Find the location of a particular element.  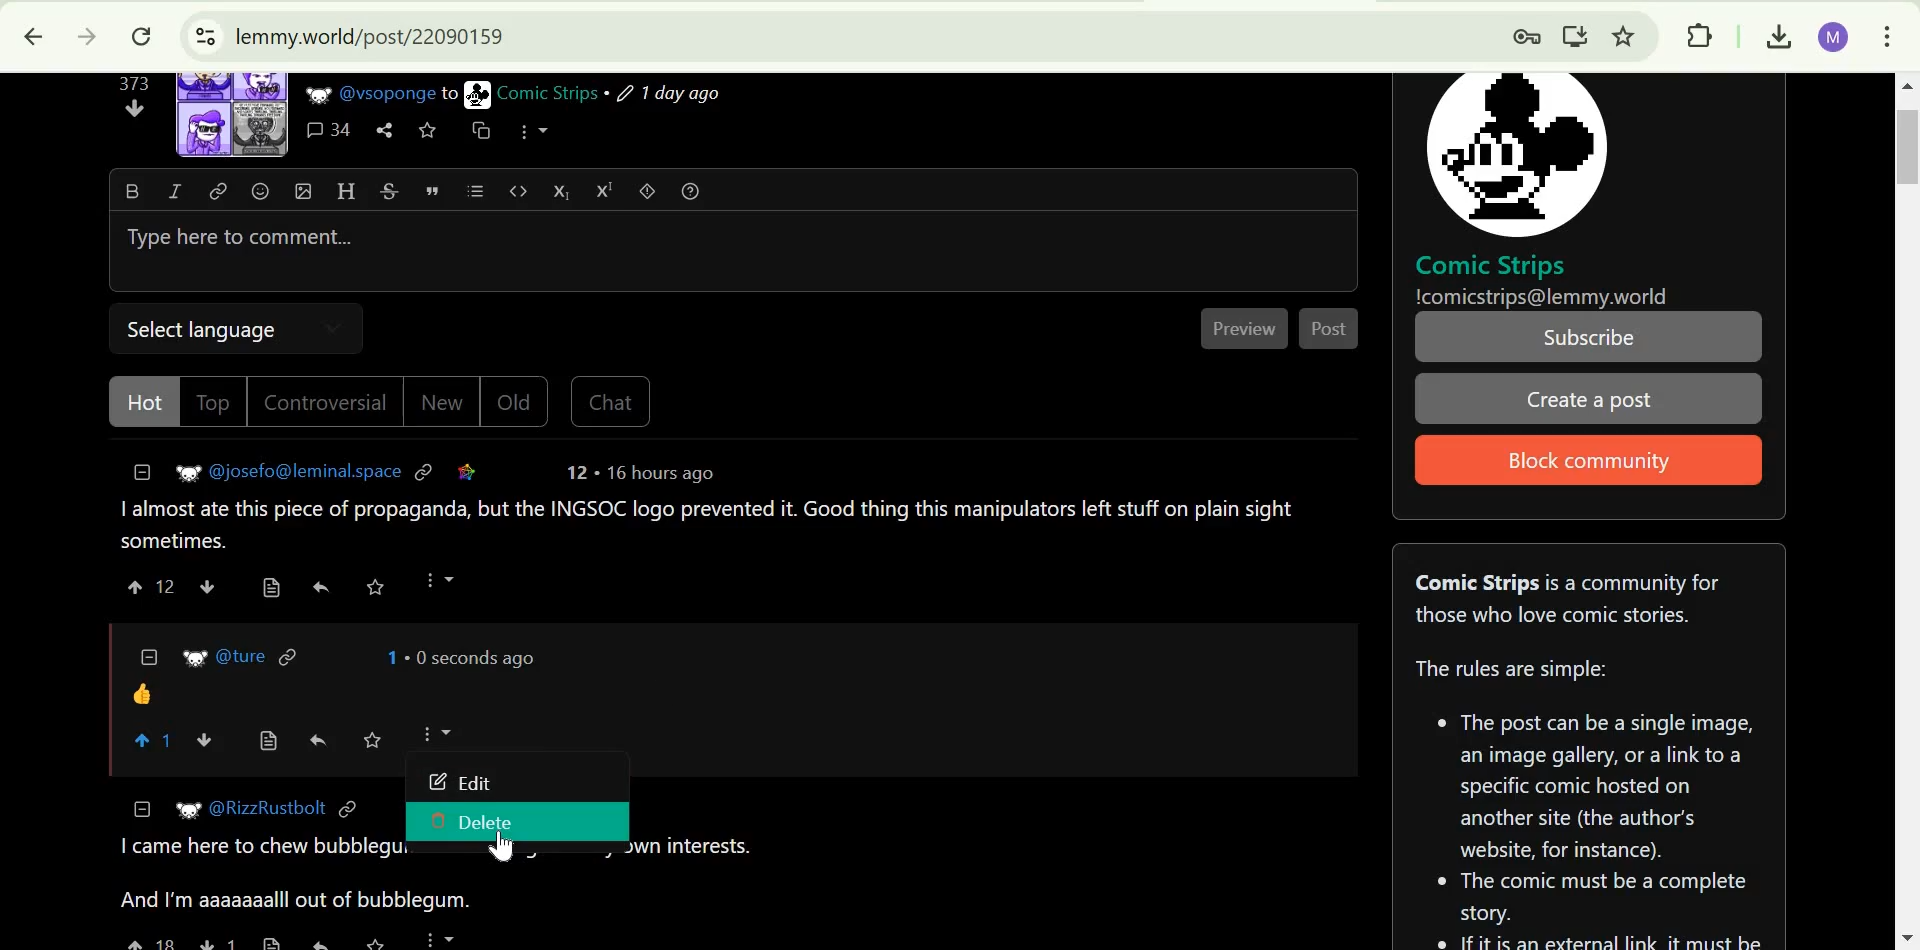

user ID is located at coordinates (243, 656).